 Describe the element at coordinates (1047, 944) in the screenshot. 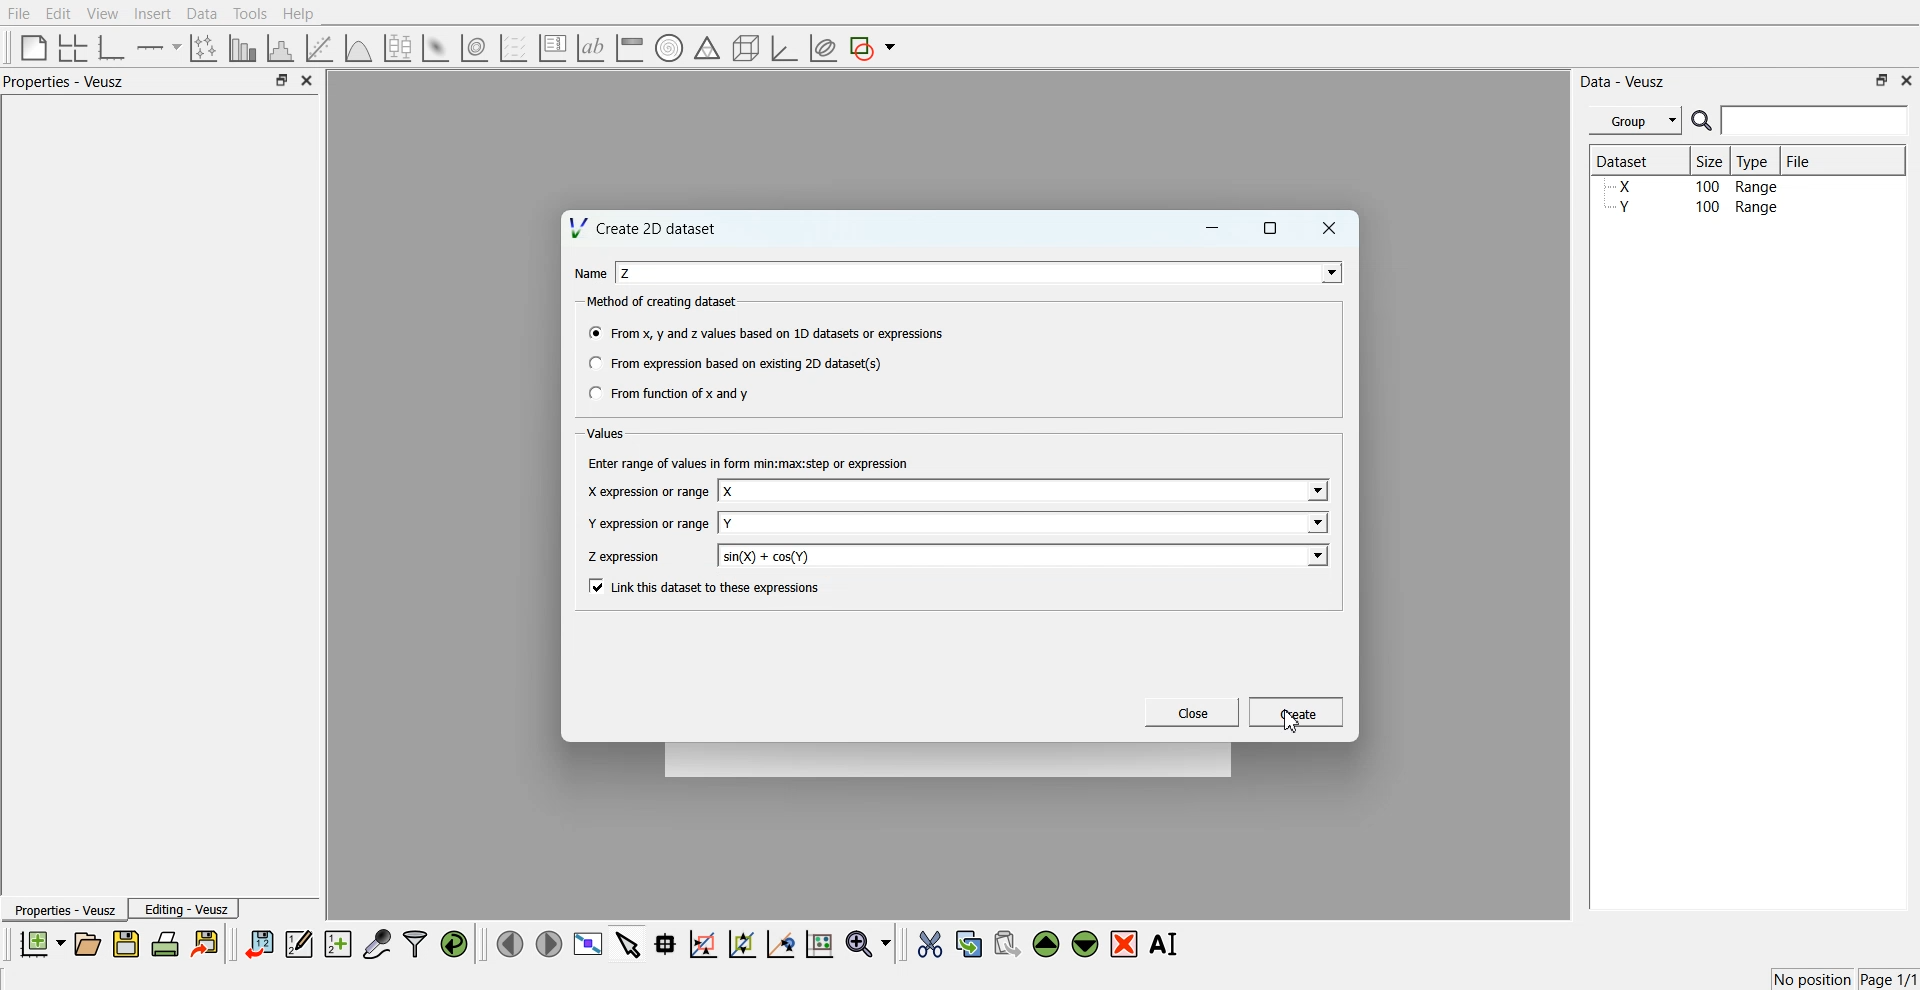

I see `Move up the selected widget` at that location.